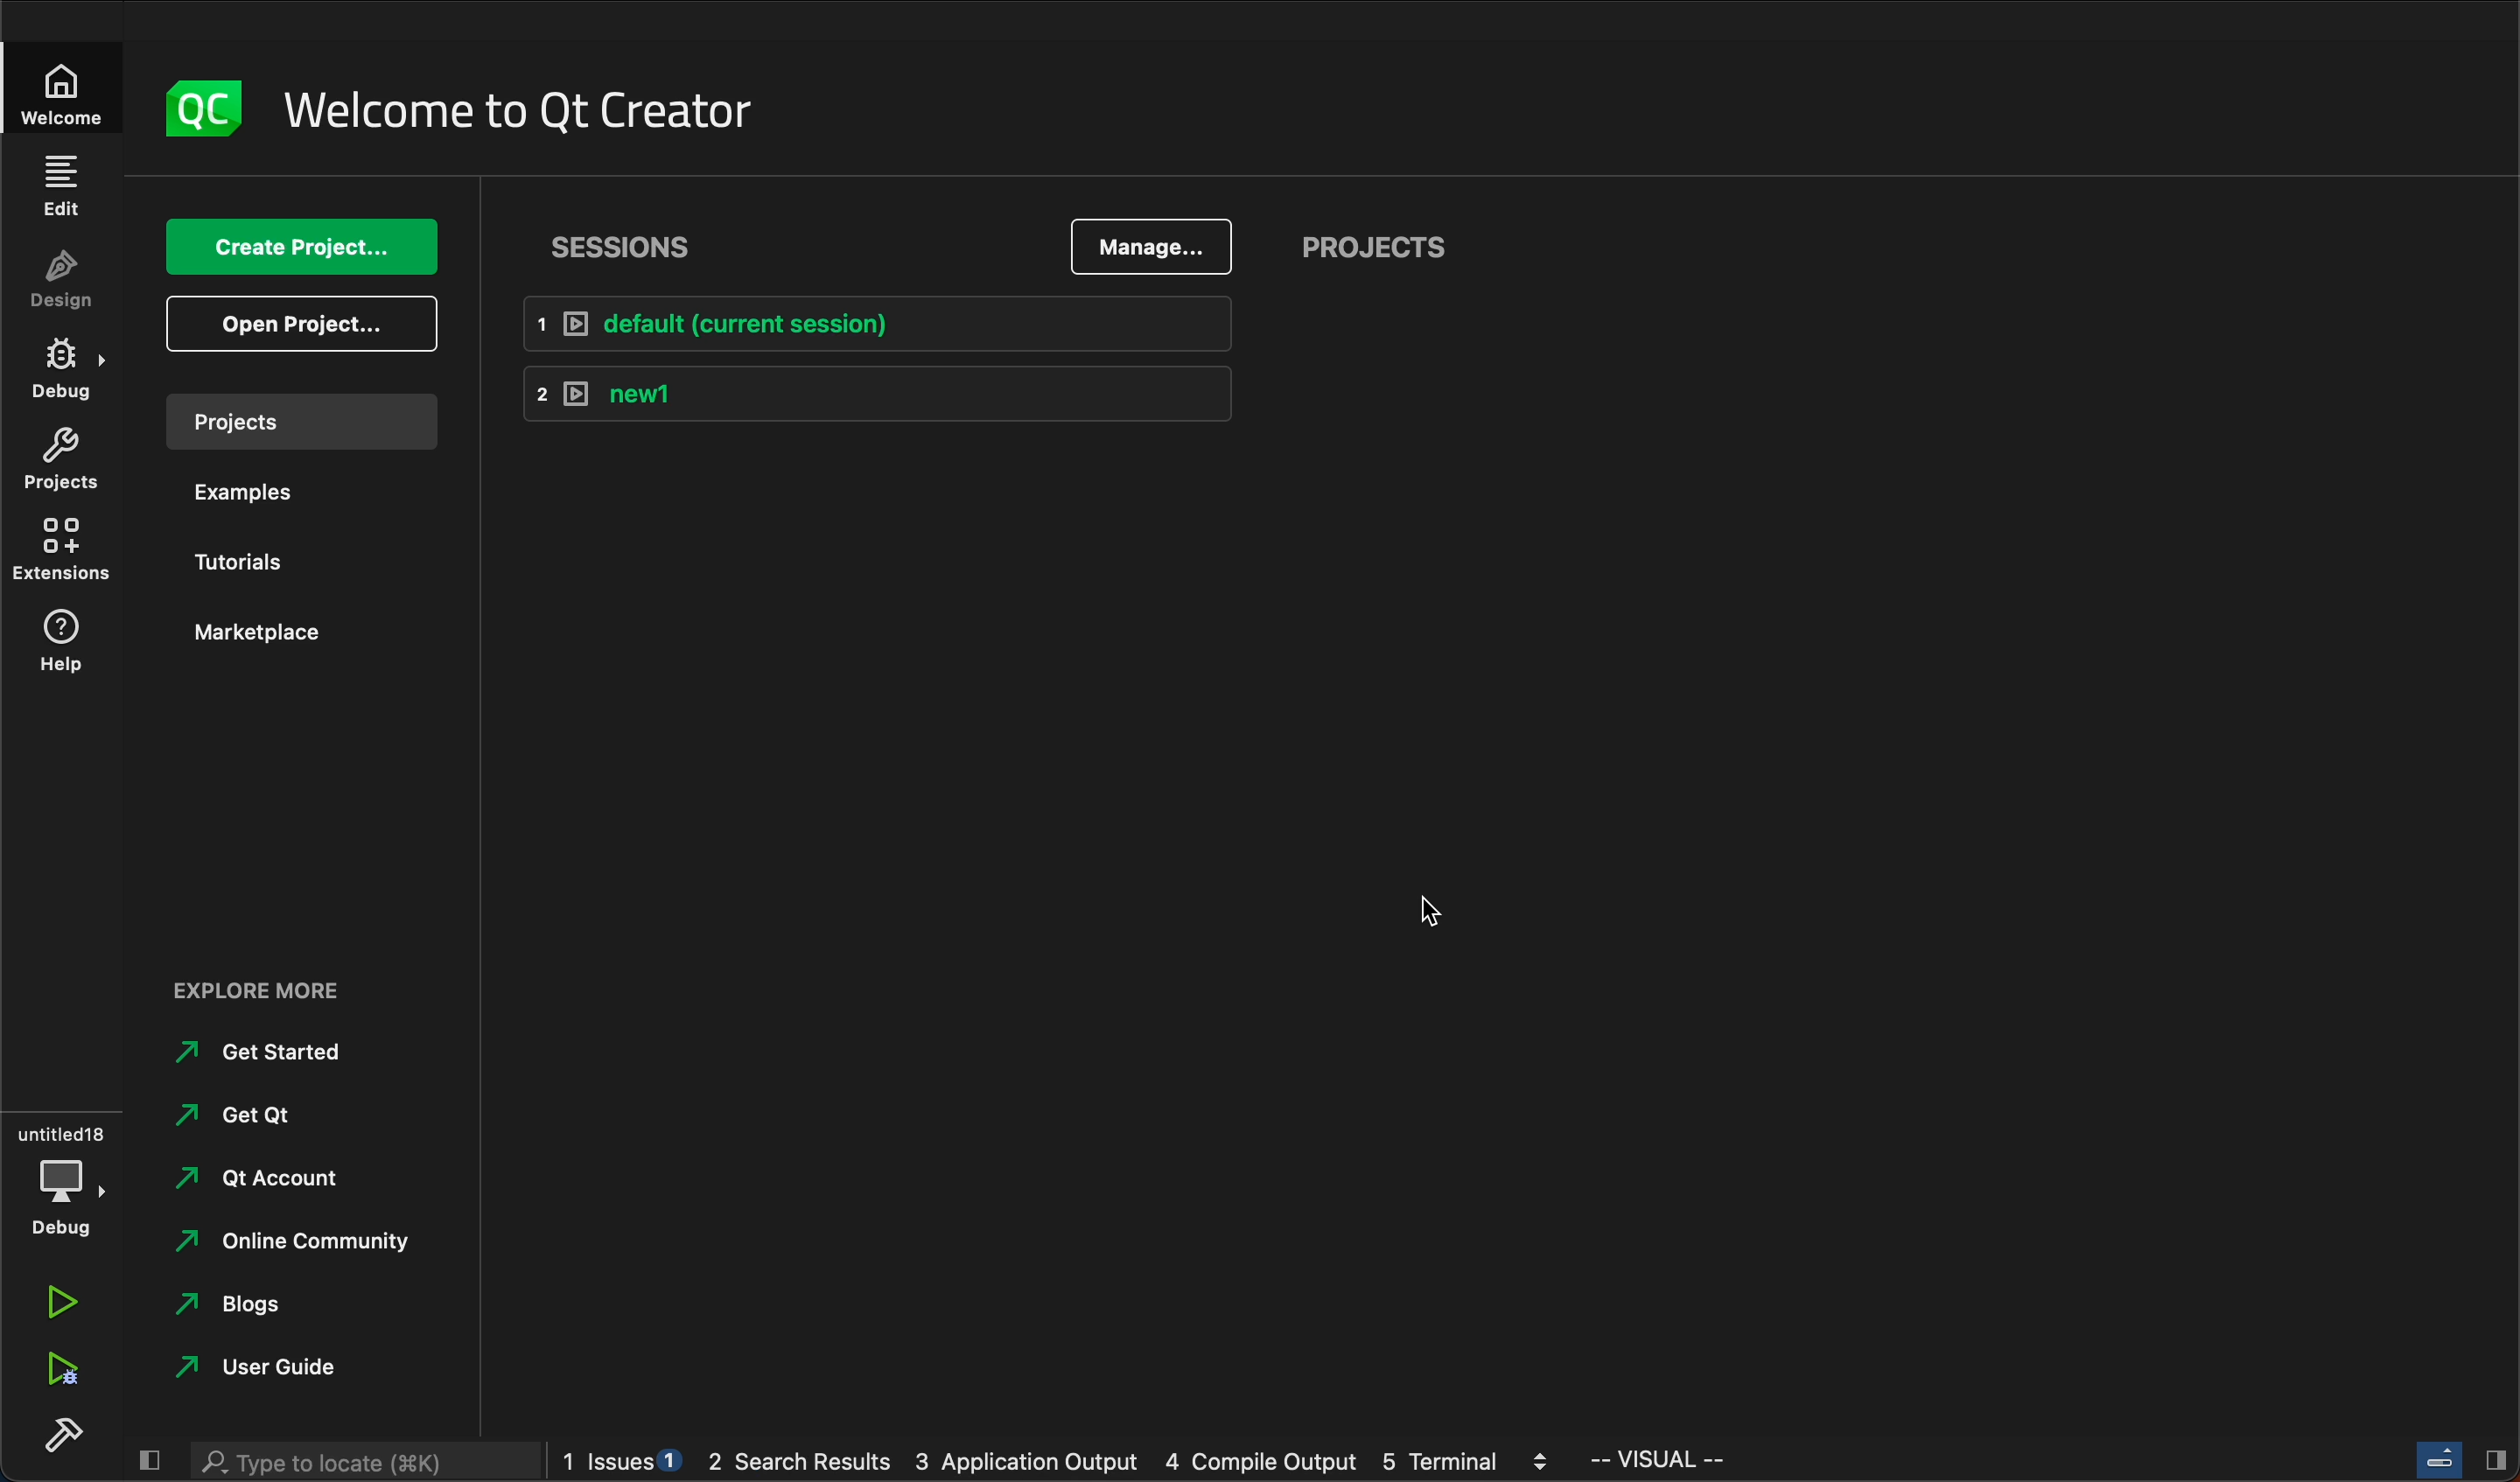 Image resolution: width=2520 pixels, height=1482 pixels. Describe the element at coordinates (268, 636) in the screenshot. I see `marketplace` at that location.